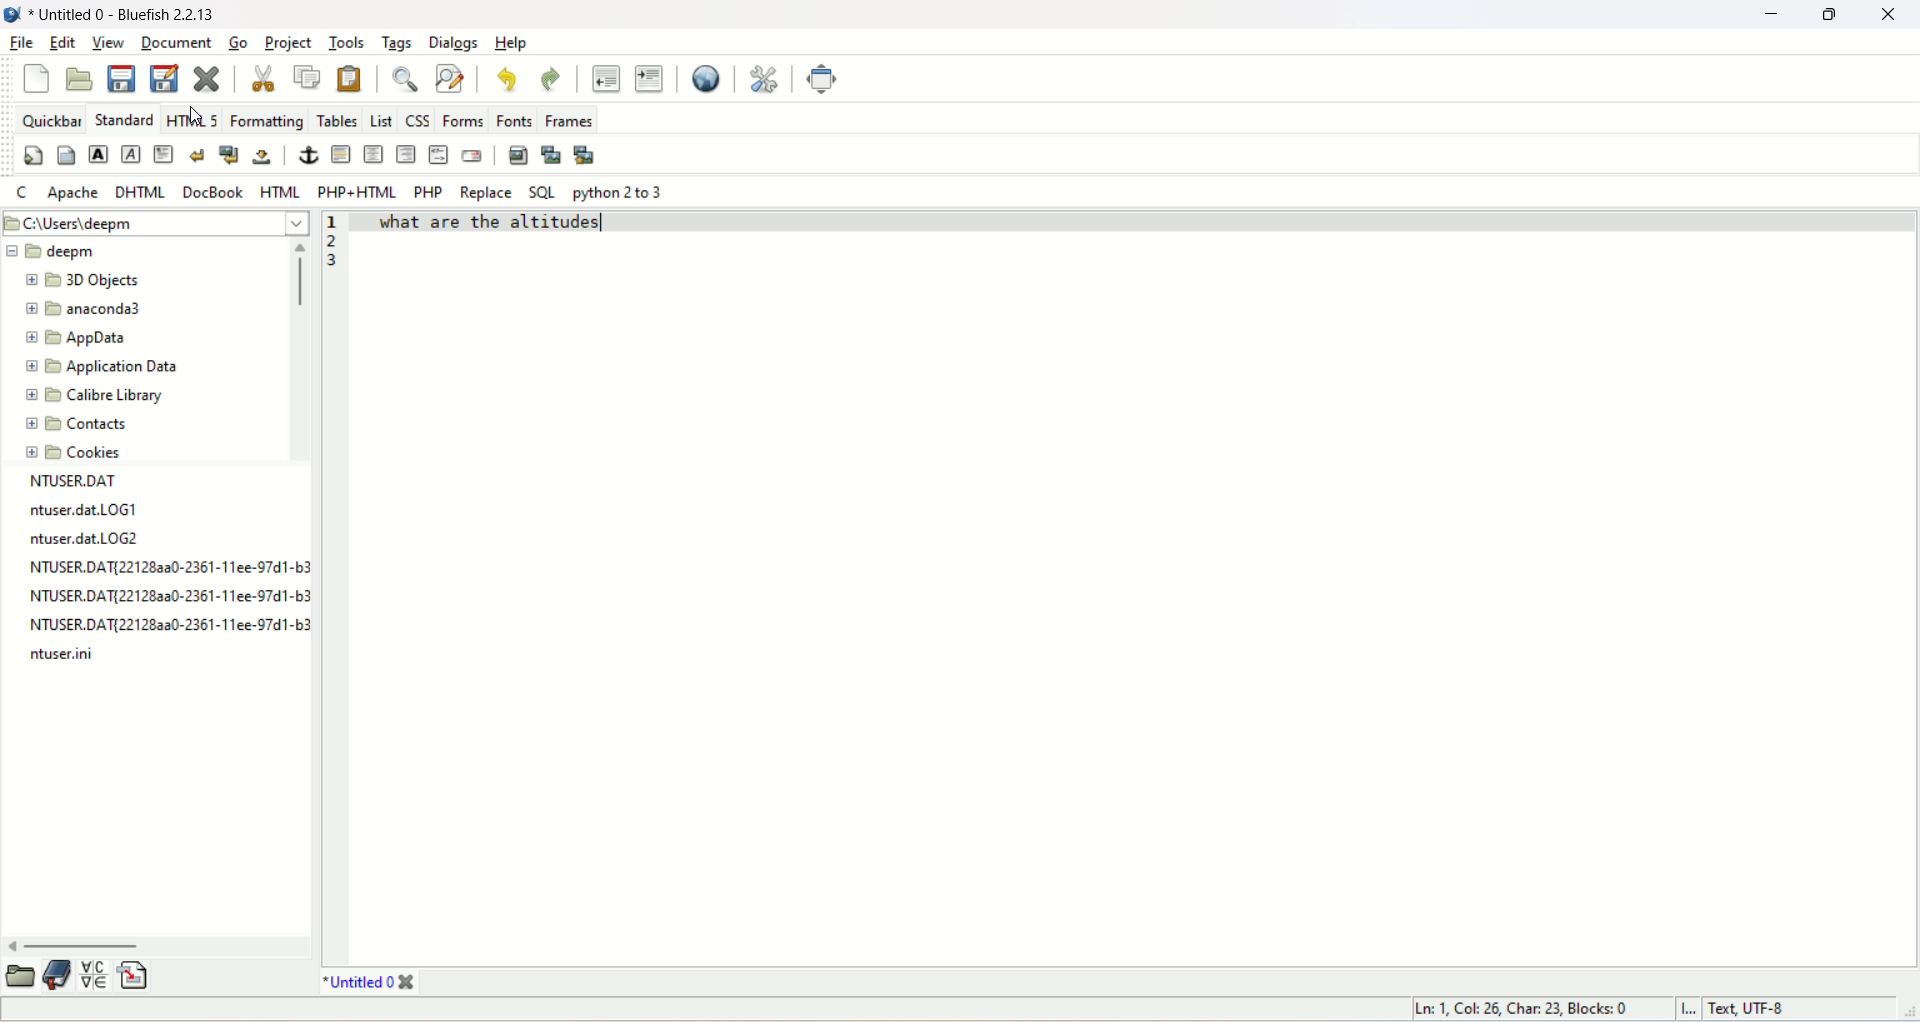 The height and width of the screenshot is (1022, 1920). What do you see at coordinates (309, 76) in the screenshot?
I see `copy` at bounding box center [309, 76].